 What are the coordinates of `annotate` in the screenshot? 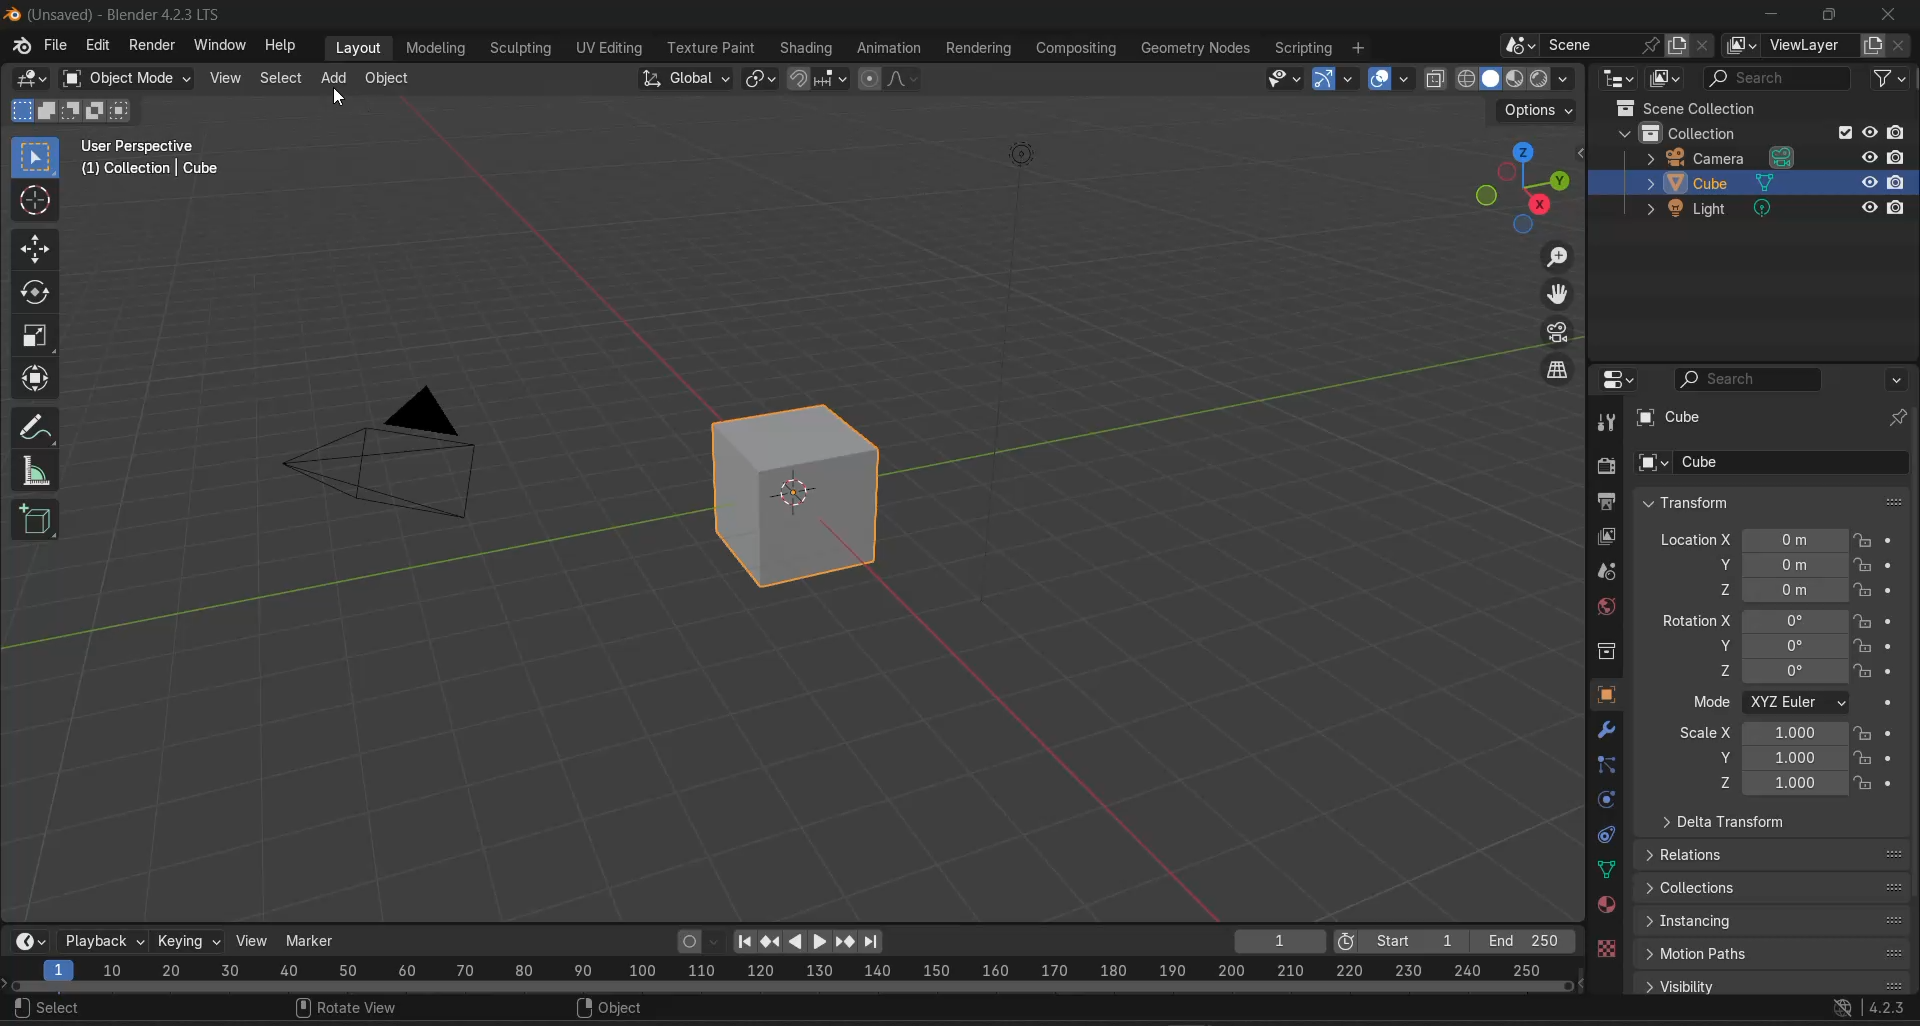 It's located at (41, 428).